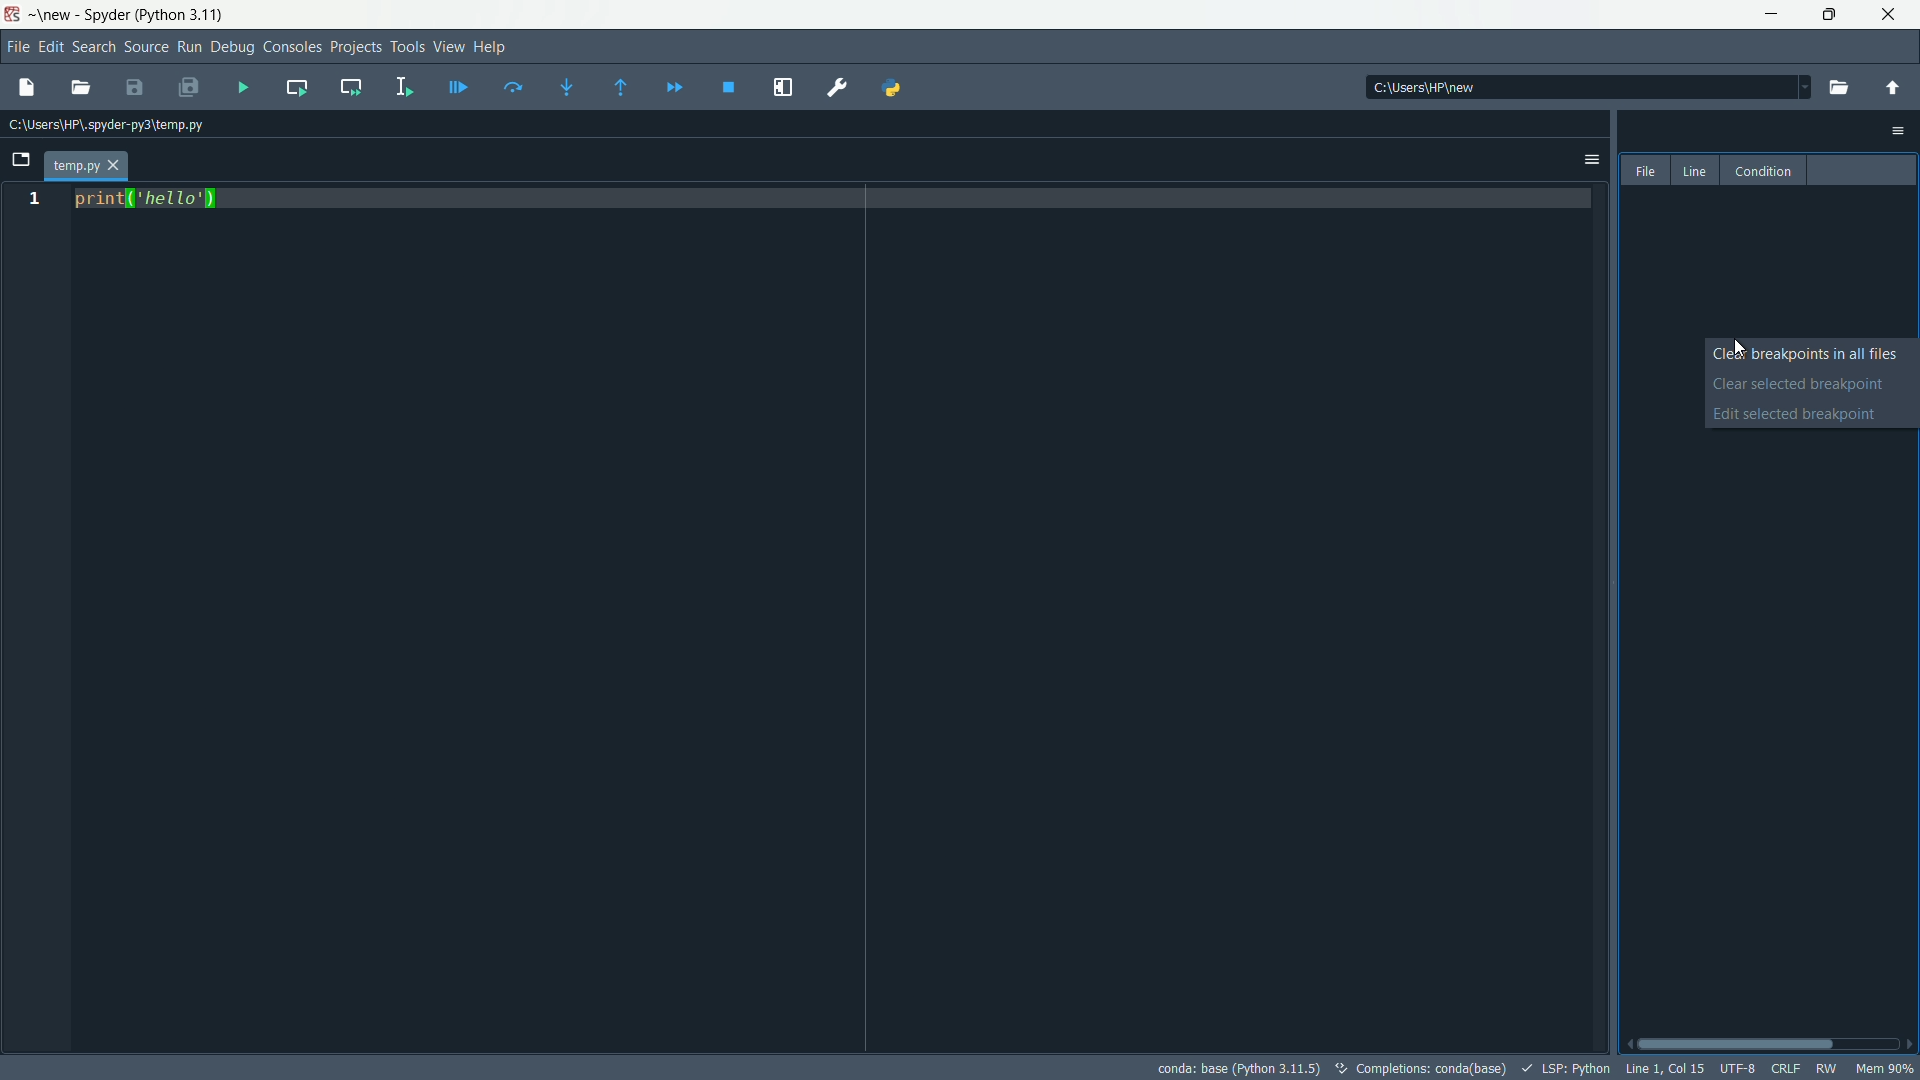  I want to click on python path manager, so click(891, 88).